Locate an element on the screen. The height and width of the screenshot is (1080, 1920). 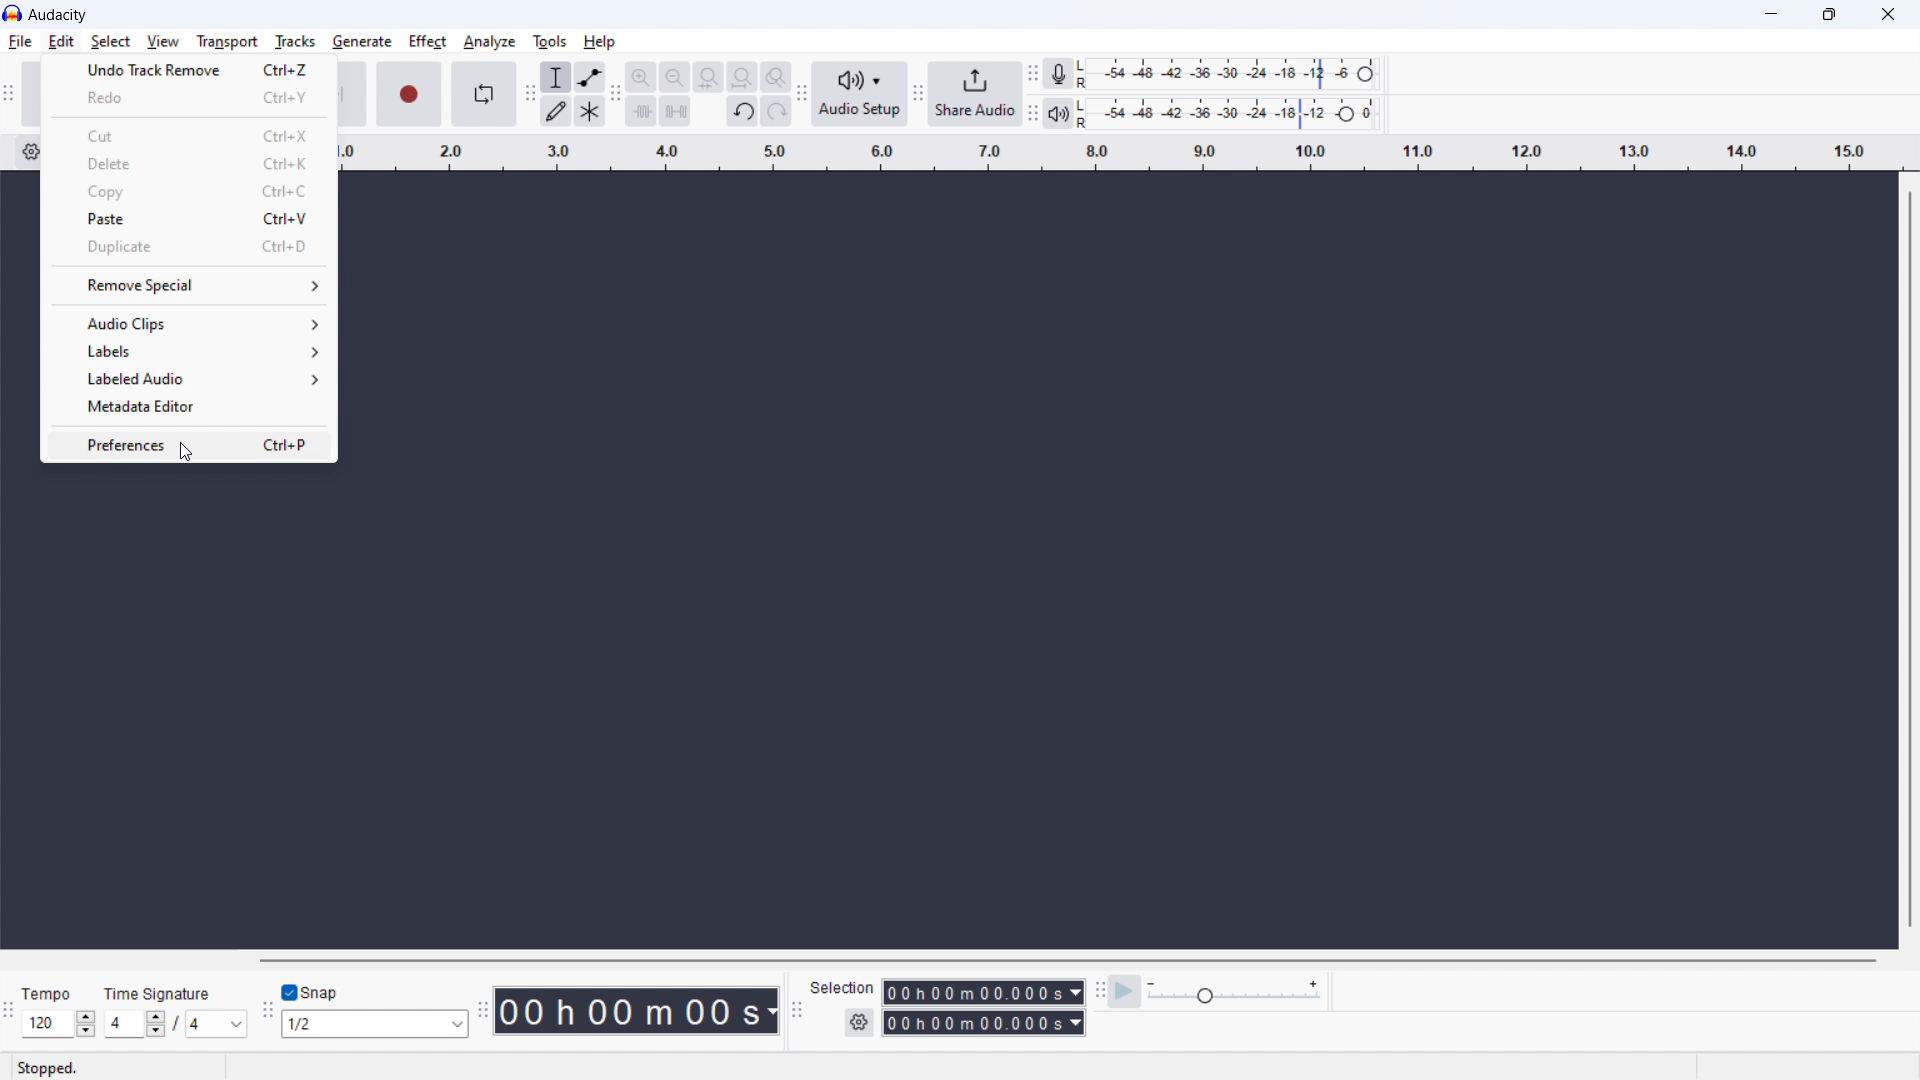
Input set tempo manually is located at coordinates (47, 1024).